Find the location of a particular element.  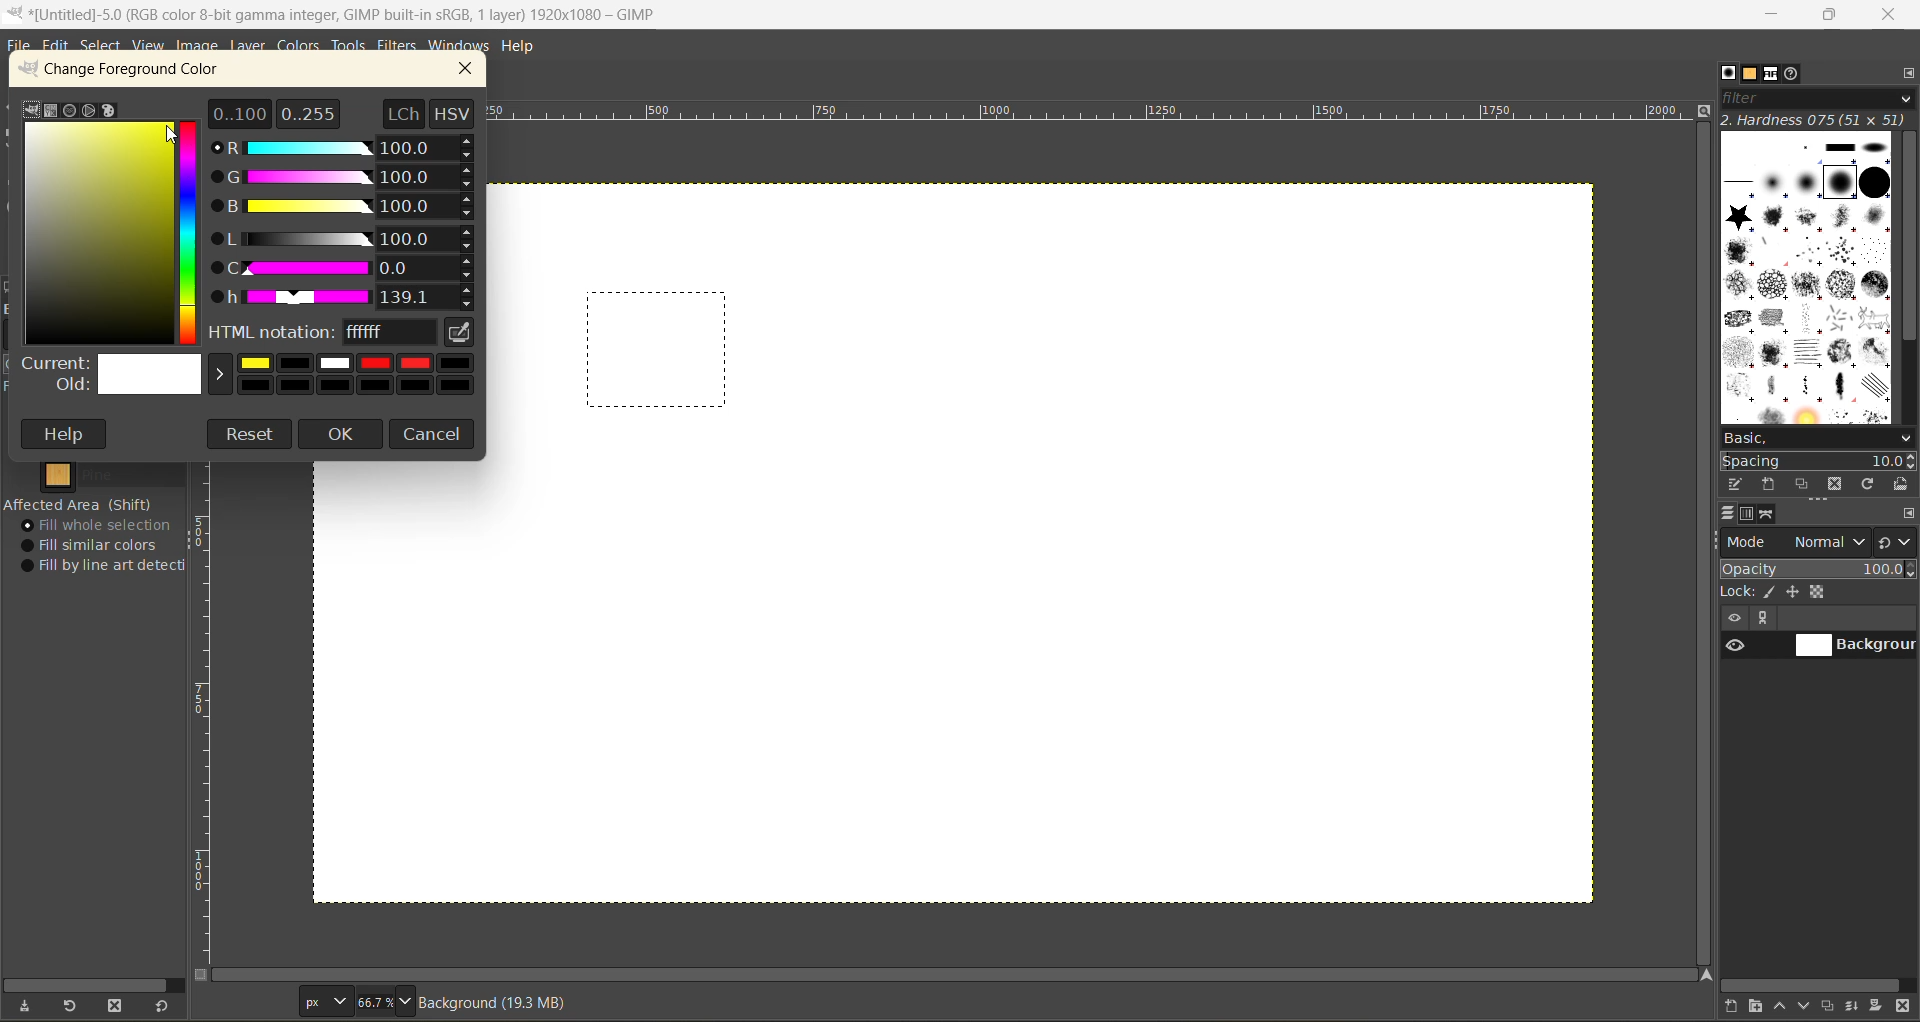

change foreground color is located at coordinates (139, 73).